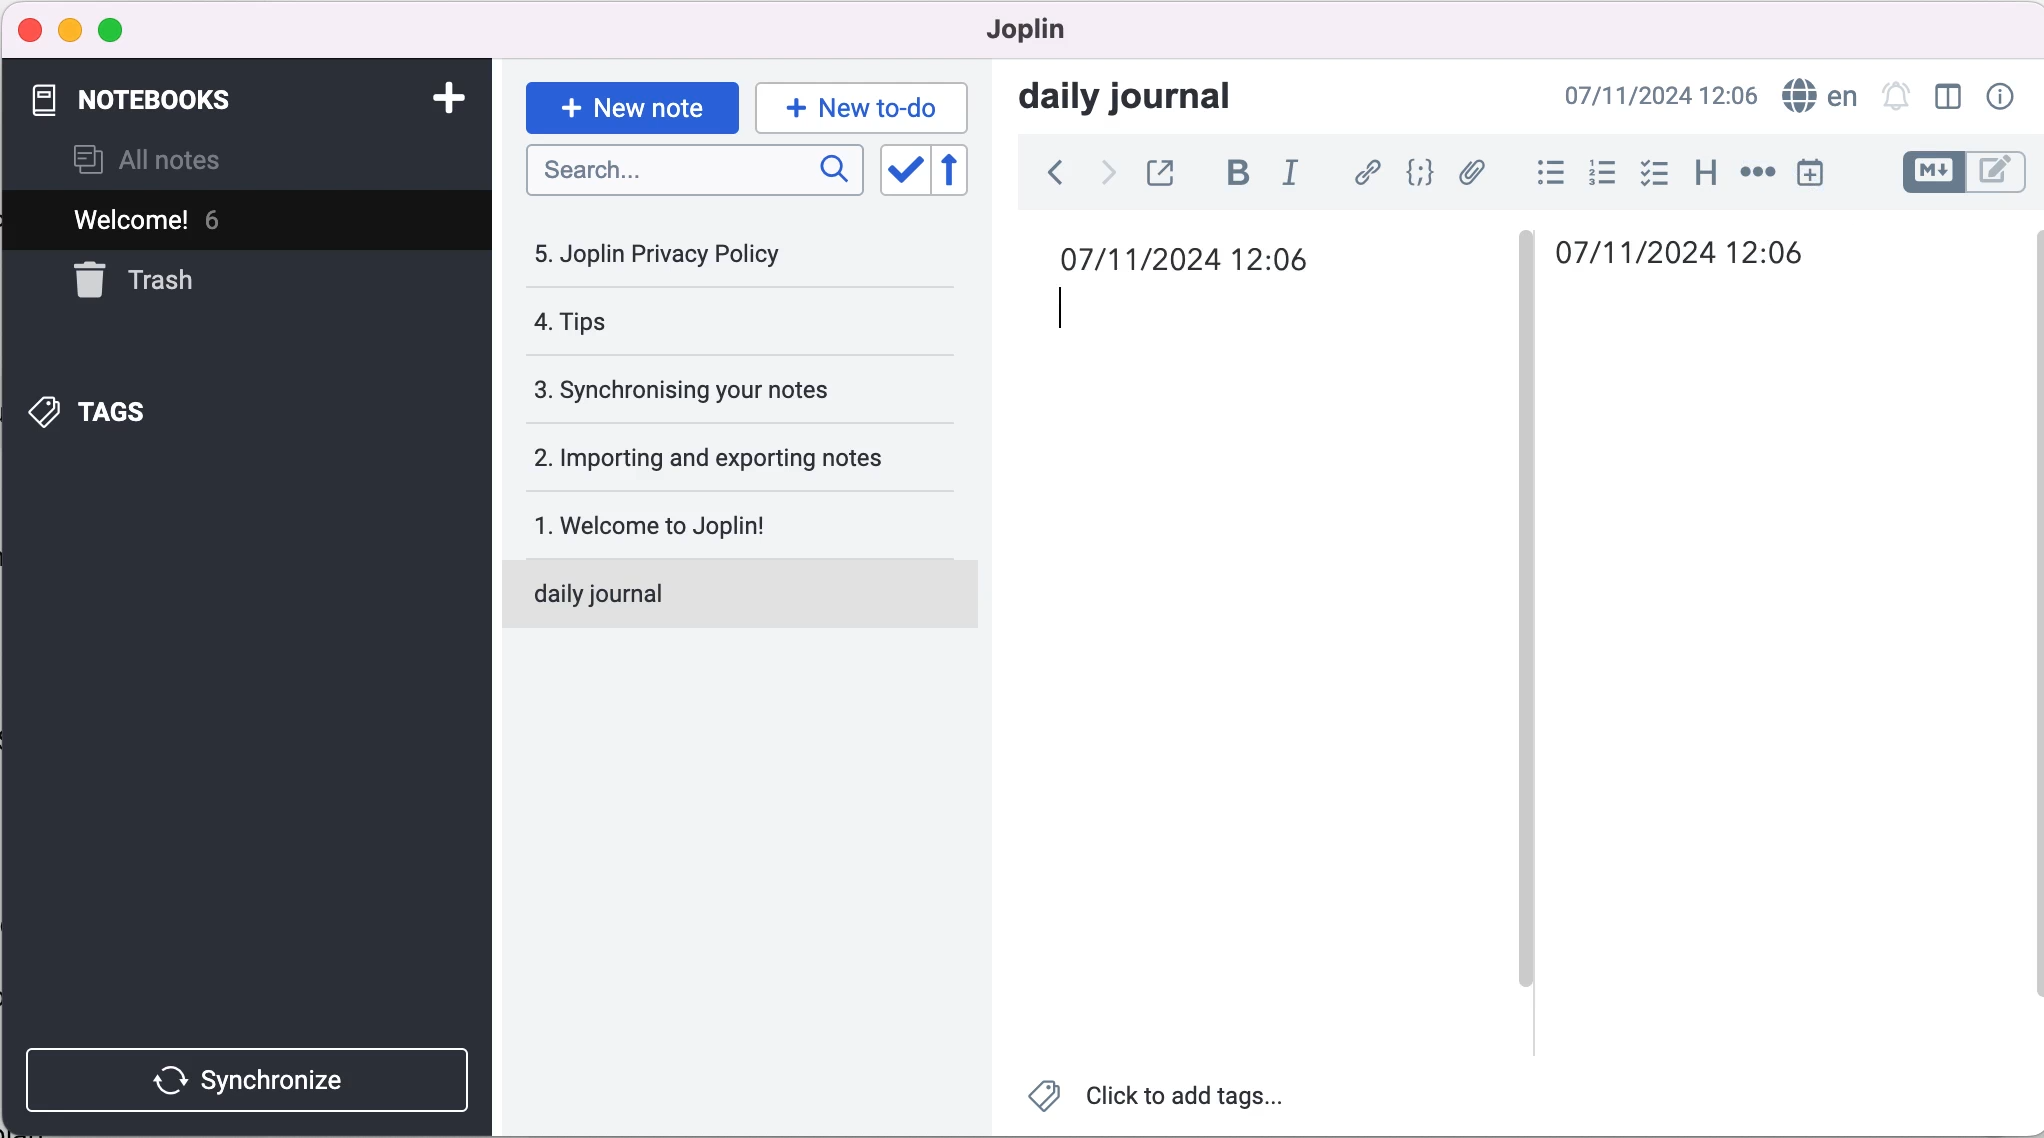  What do you see at coordinates (1542, 171) in the screenshot?
I see `bulleted list` at bounding box center [1542, 171].